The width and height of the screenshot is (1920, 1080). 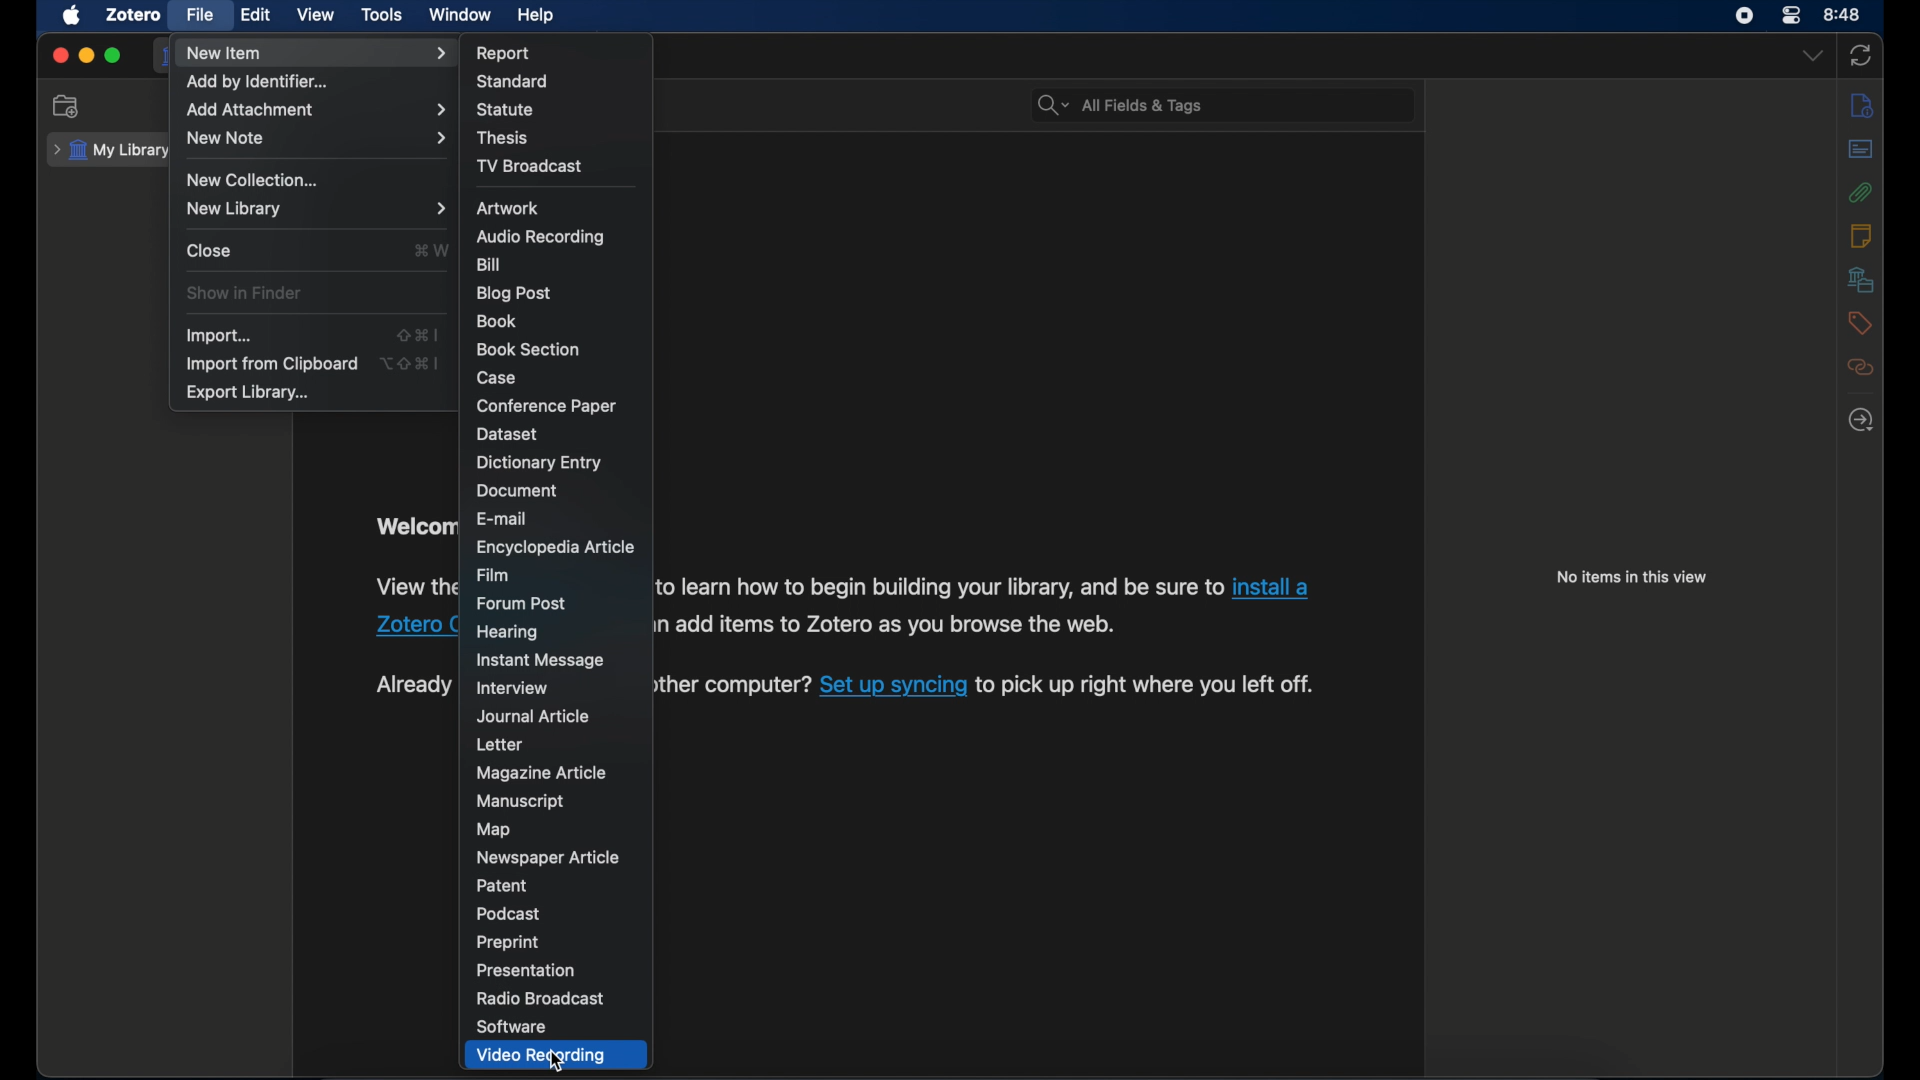 What do you see at coordinates (262, 83) in the screenshot?
I see `add by identifier` at bounding box center [262, 83].